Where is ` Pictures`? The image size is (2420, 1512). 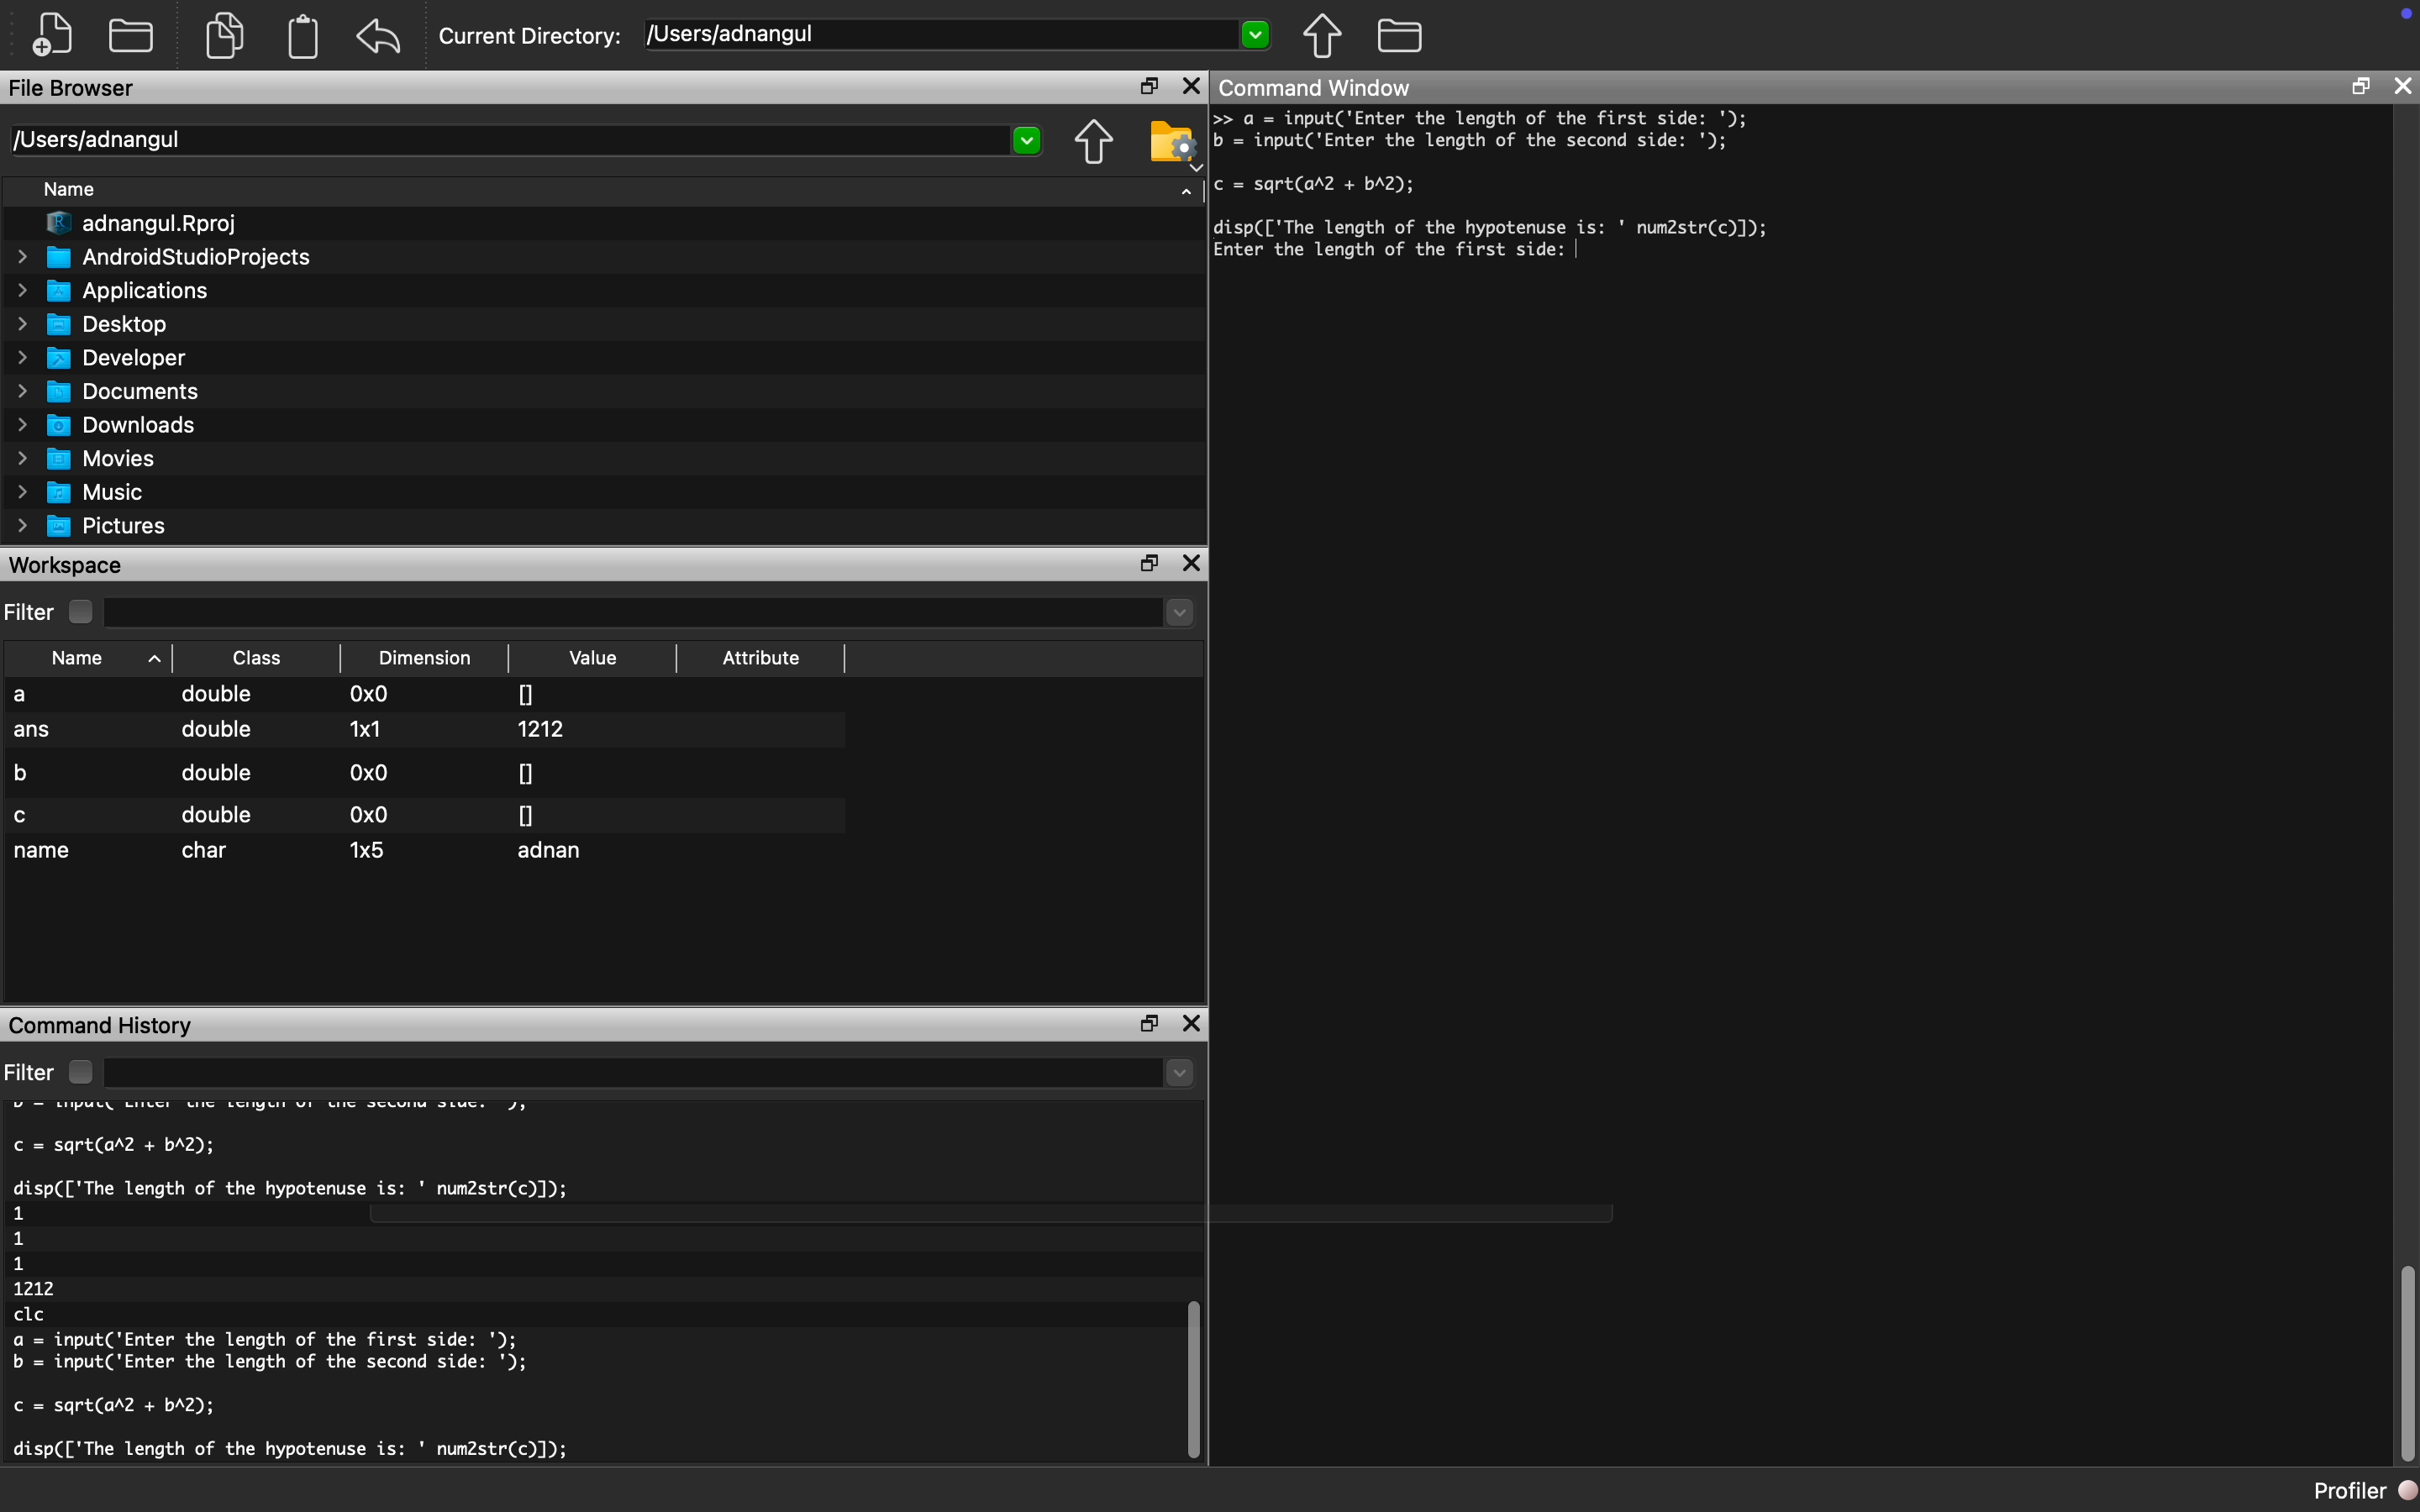
 Pictures is located at coordinates (99, 526).